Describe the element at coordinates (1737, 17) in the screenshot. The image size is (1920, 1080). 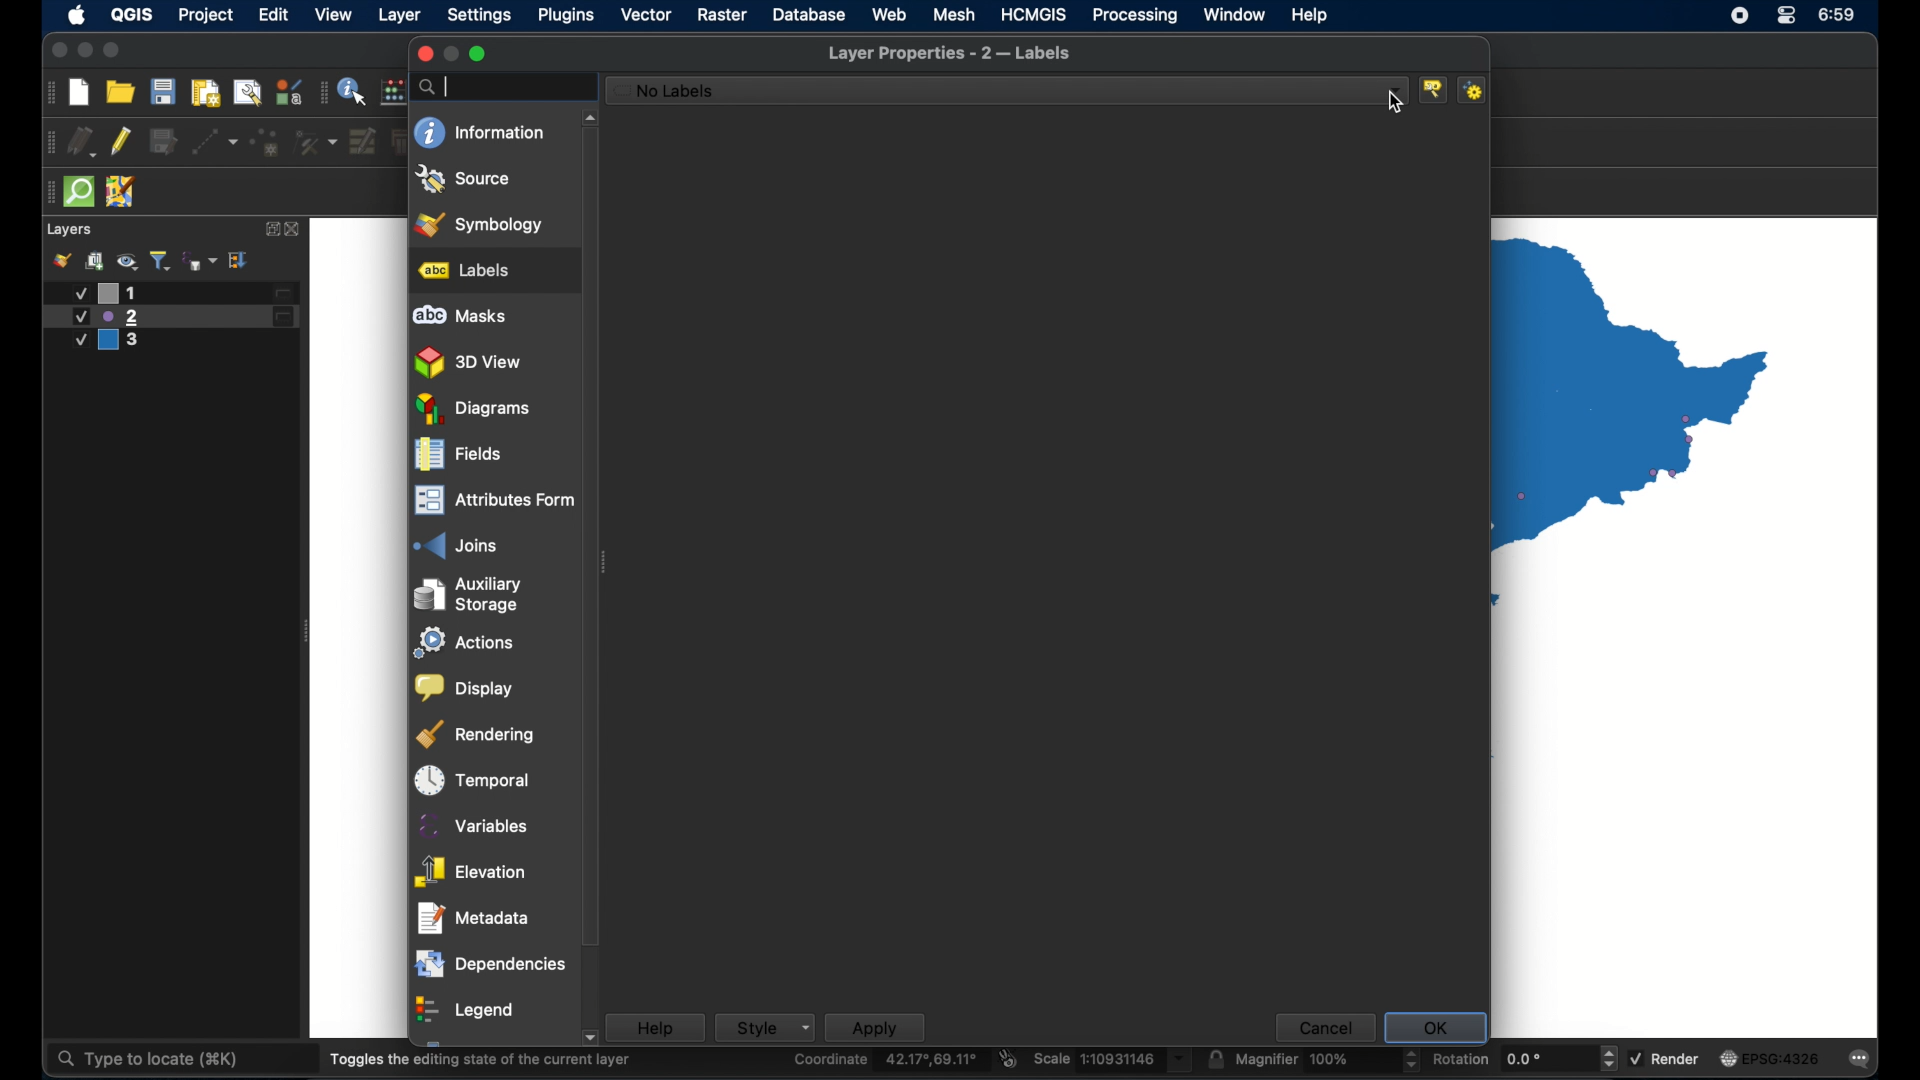
I see `control  center` at that location.